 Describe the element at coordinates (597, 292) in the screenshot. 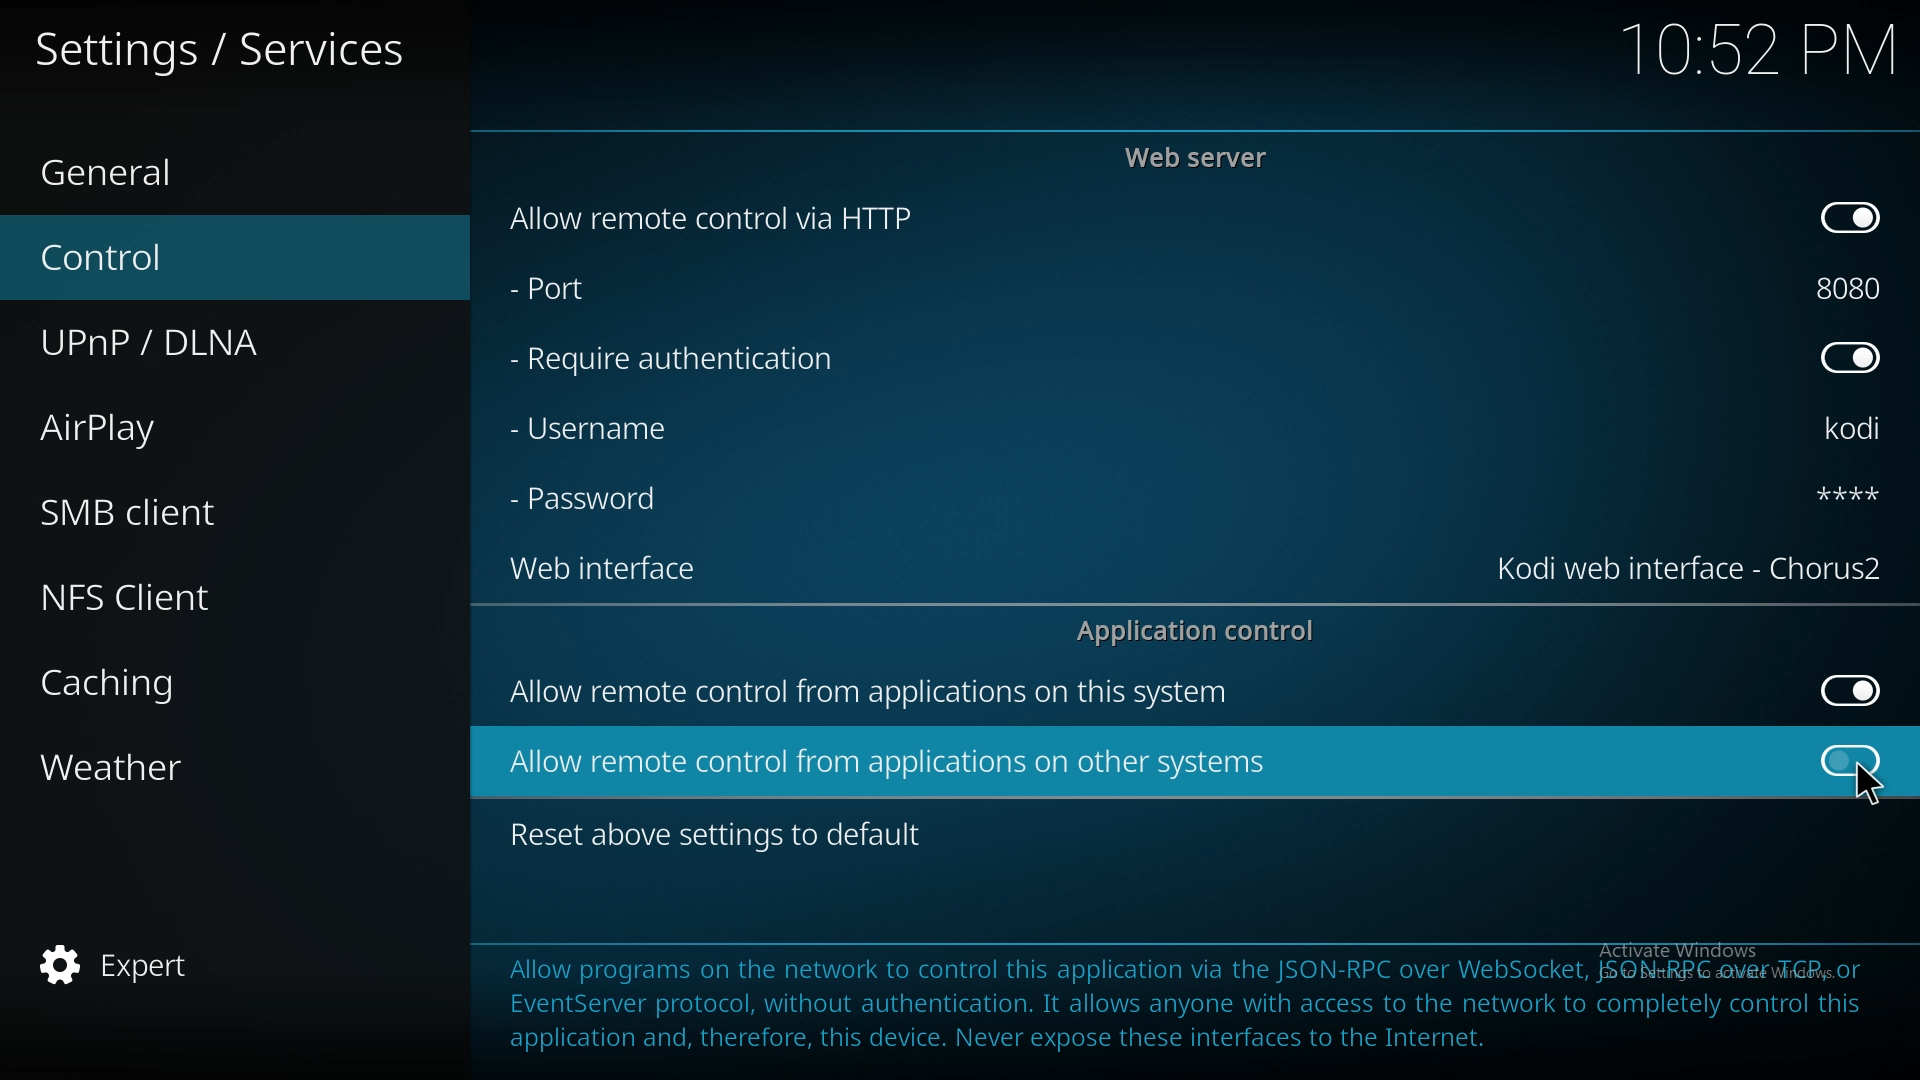

I see `port` at that location.